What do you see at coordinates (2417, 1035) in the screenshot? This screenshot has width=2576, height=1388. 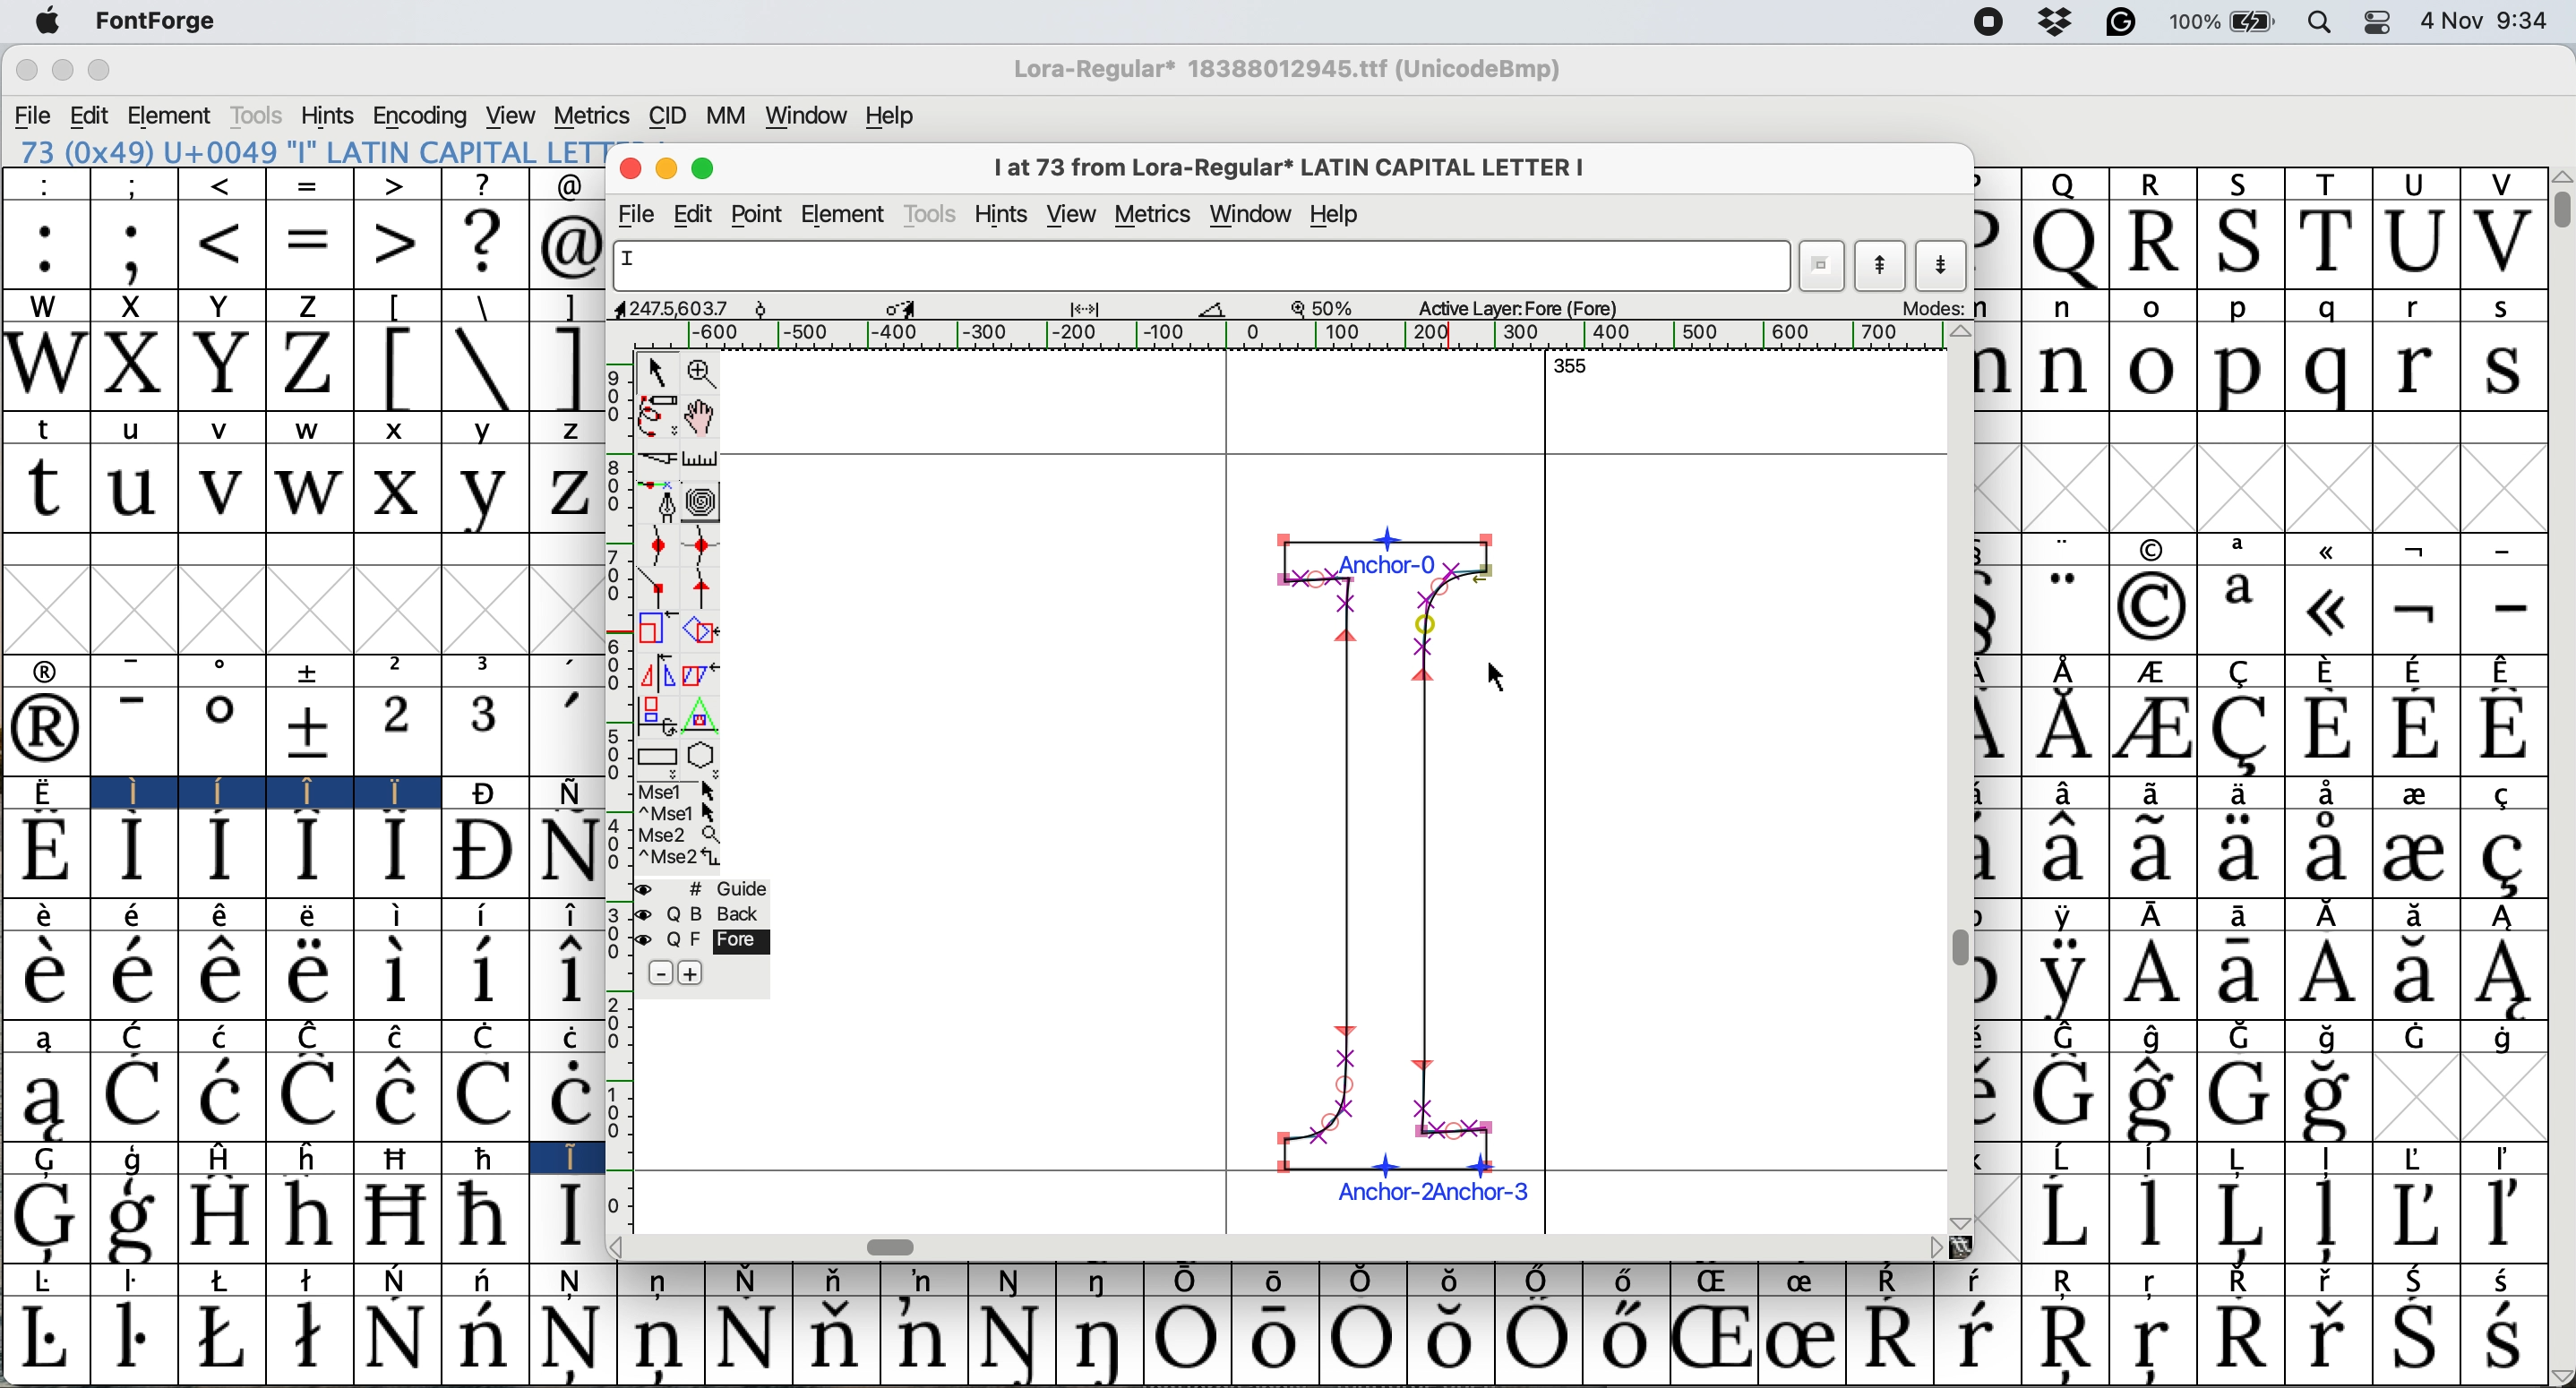 I see `` at bounding box center [2417, 1035].